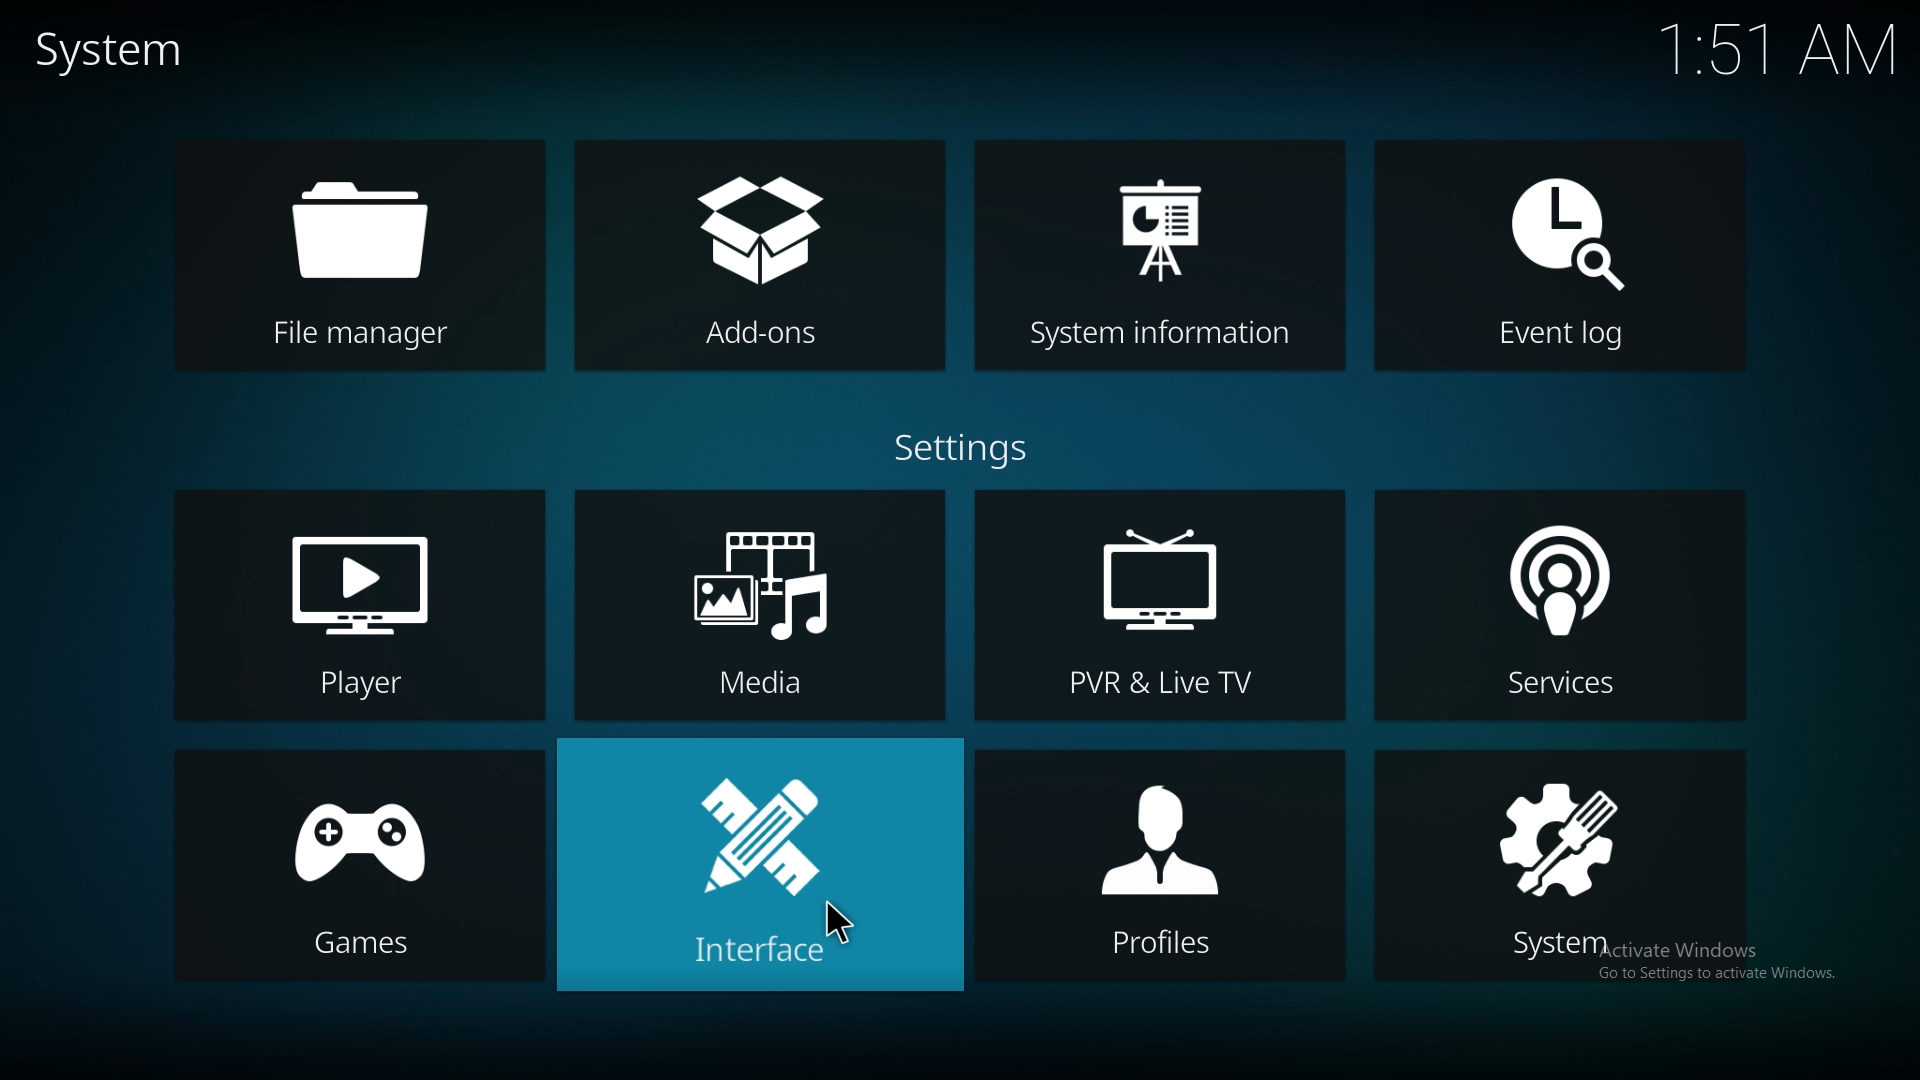 The height and width of the screenshot is (1080, 1920). Describe the element at coordinates (1159, 252) in the screenshot. I see `system info` at that location.